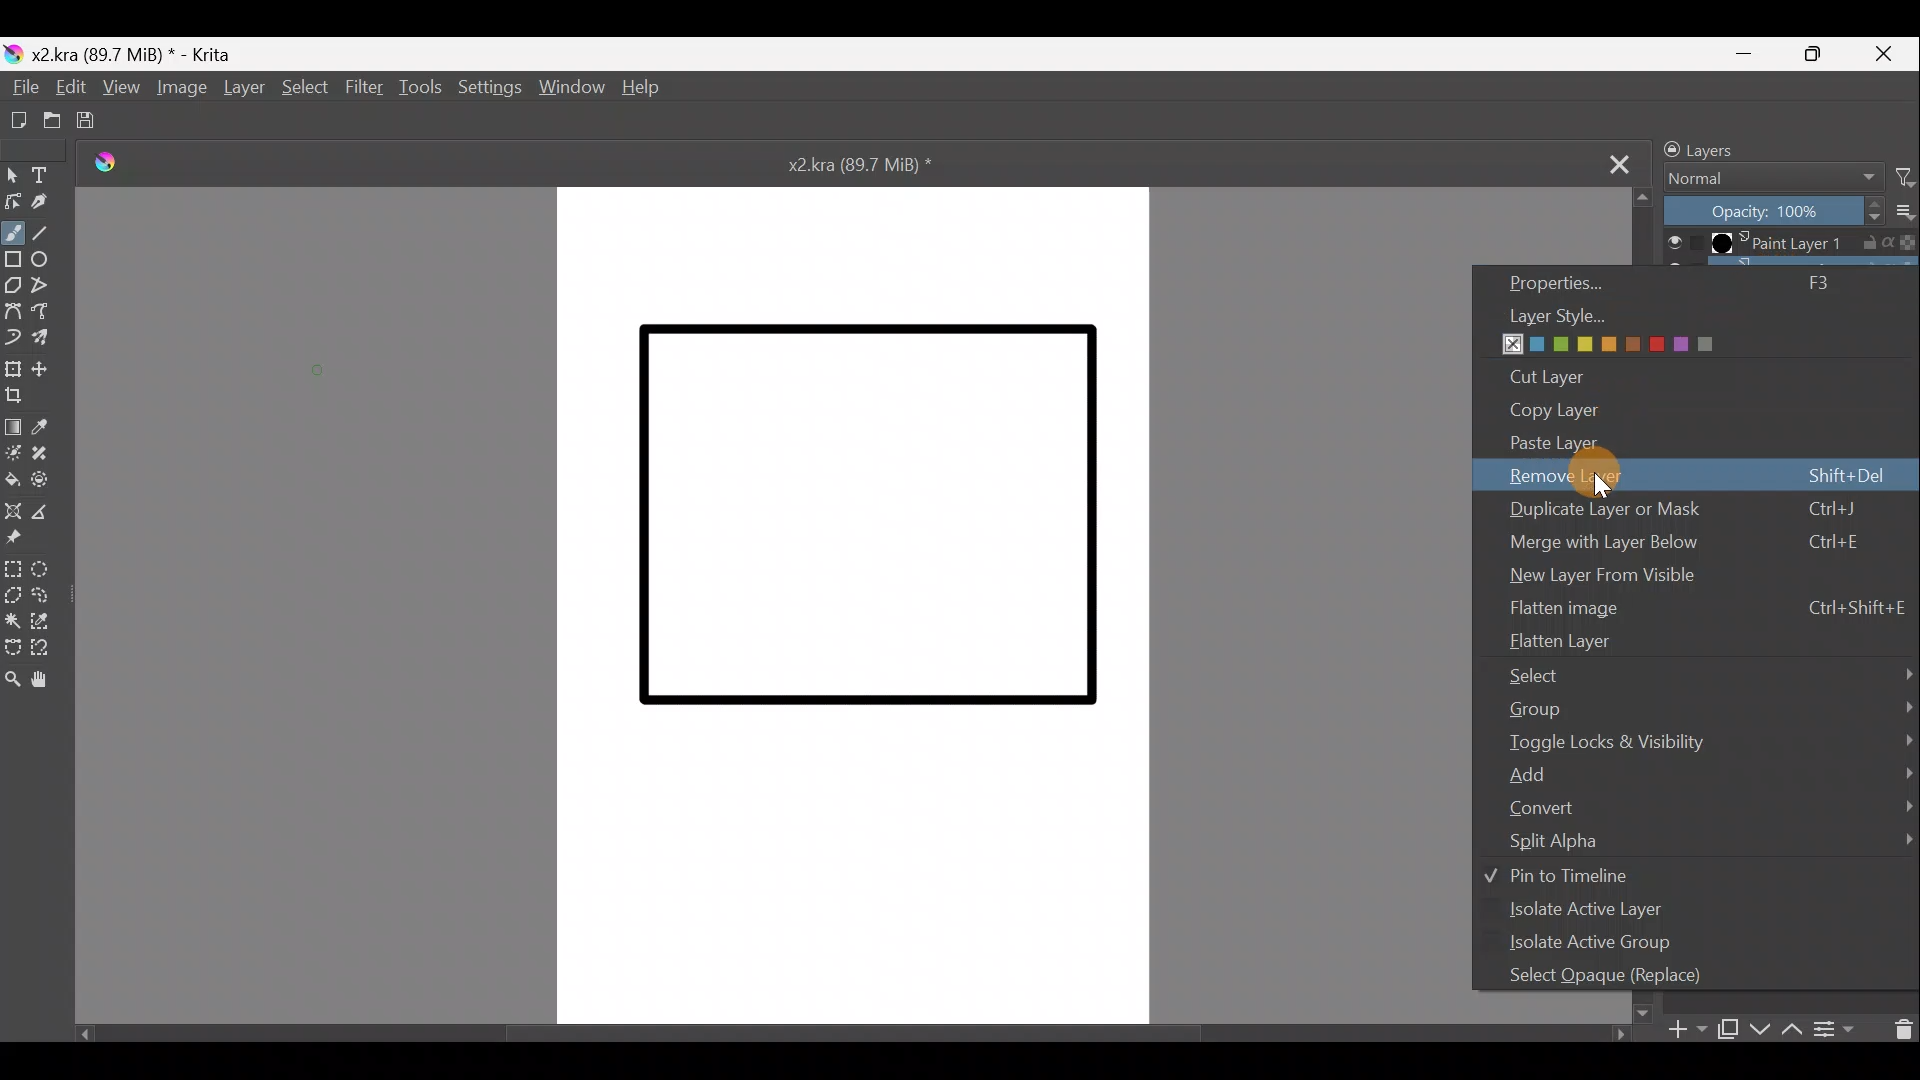 Image resolution: width=1920 pixels, height=1080 pixels. Describe the element at coordinates (16, 233) in the screenshot. I see `Freehand brush tool` at that location.